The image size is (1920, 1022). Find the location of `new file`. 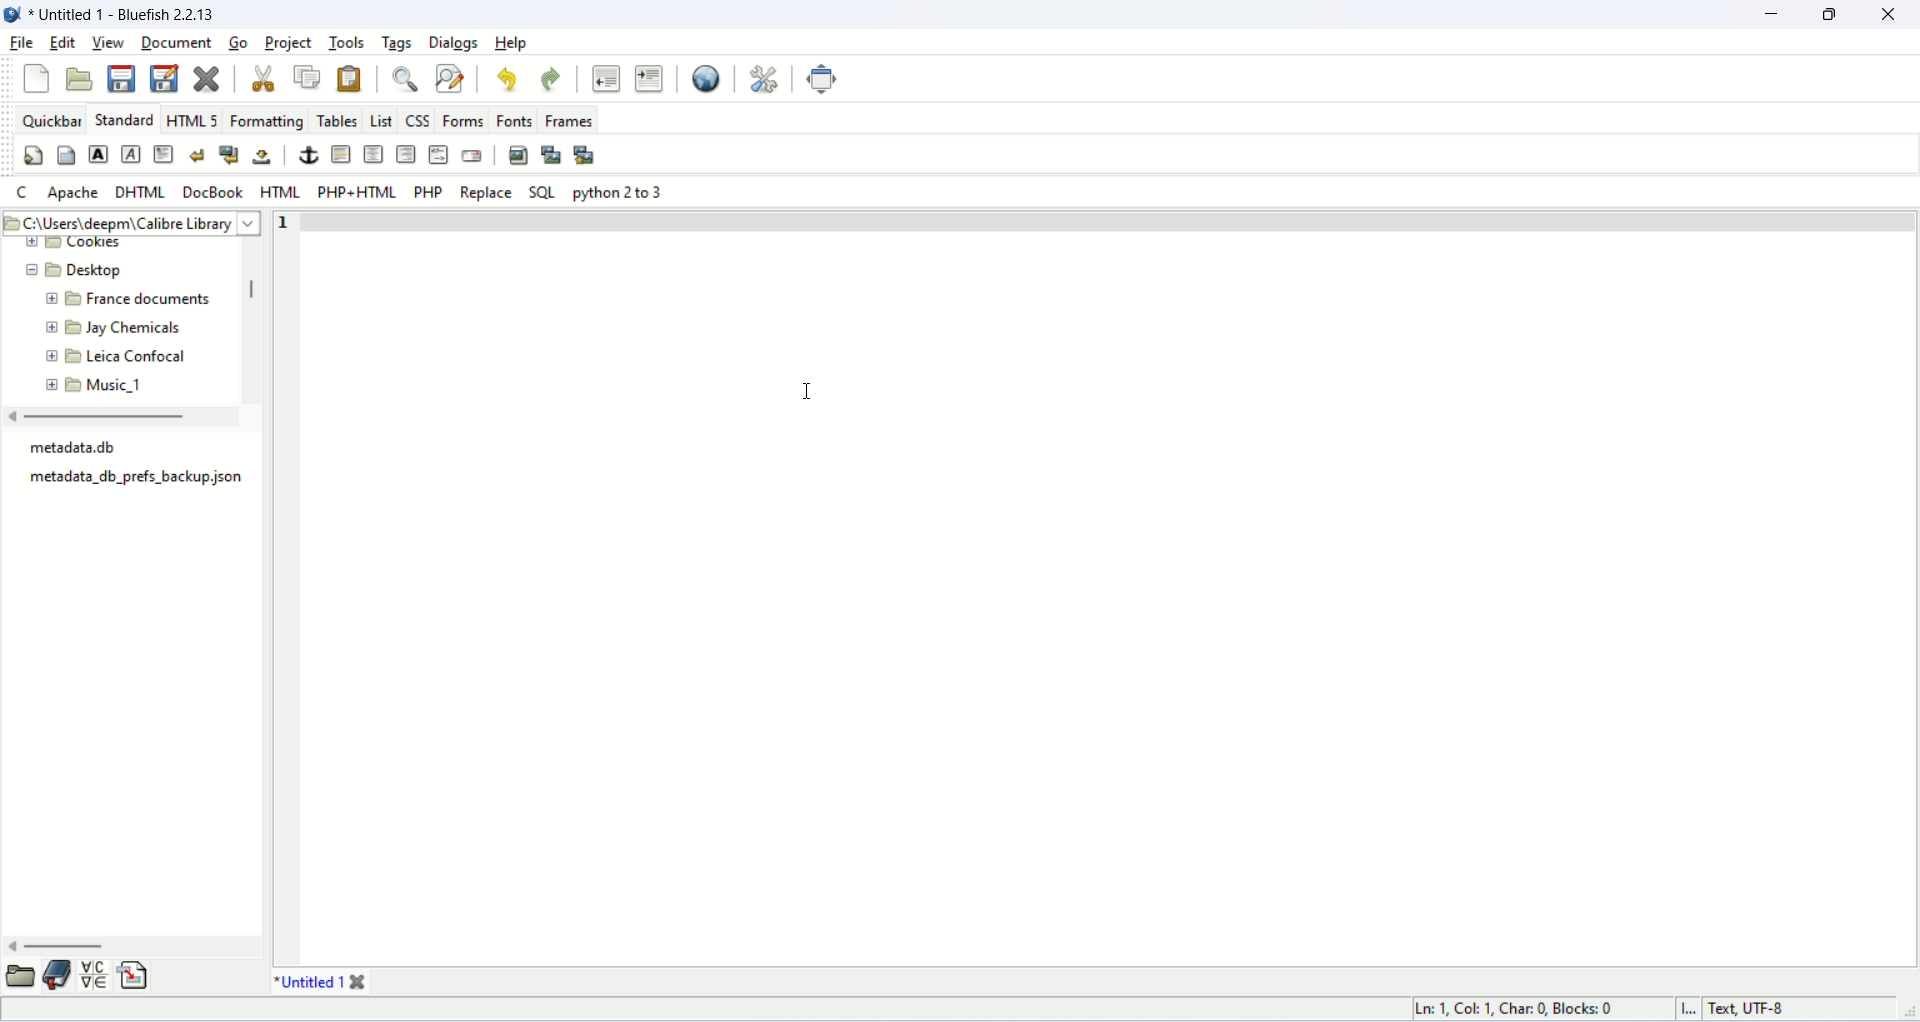

new file is located at coordinates (38, 80).